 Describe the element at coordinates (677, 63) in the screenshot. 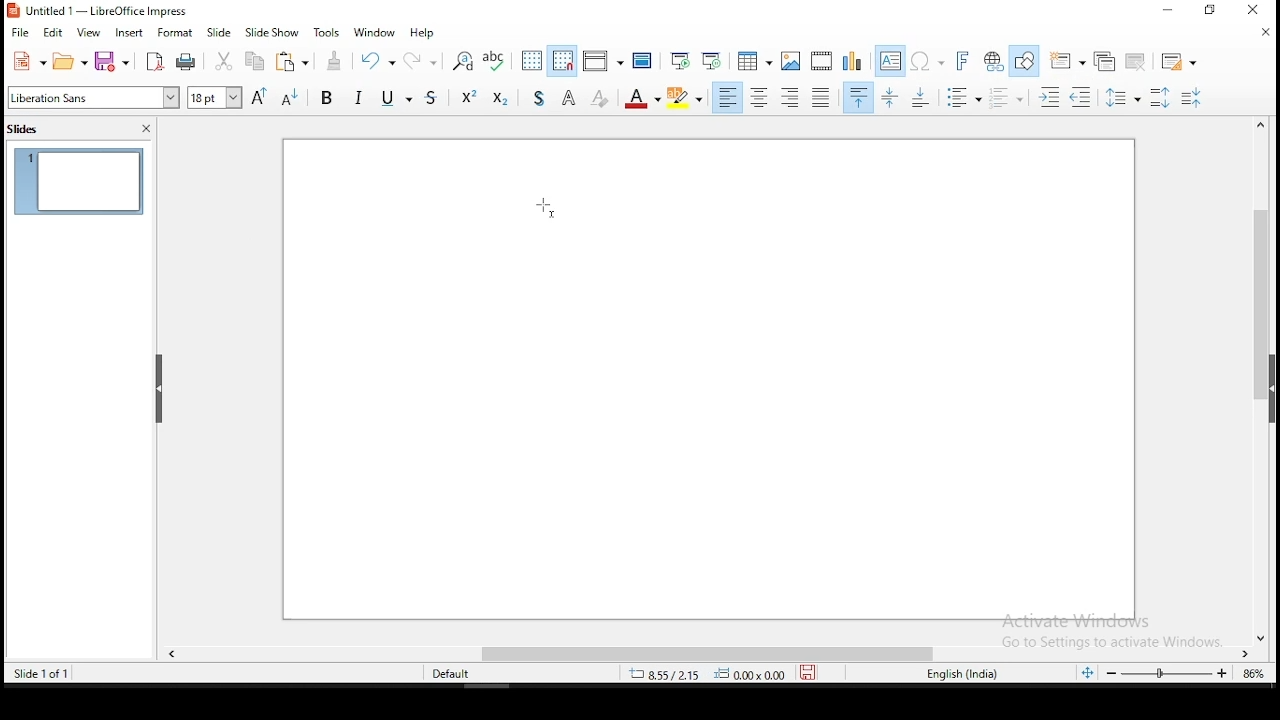

I see `start from first slide` at that location.